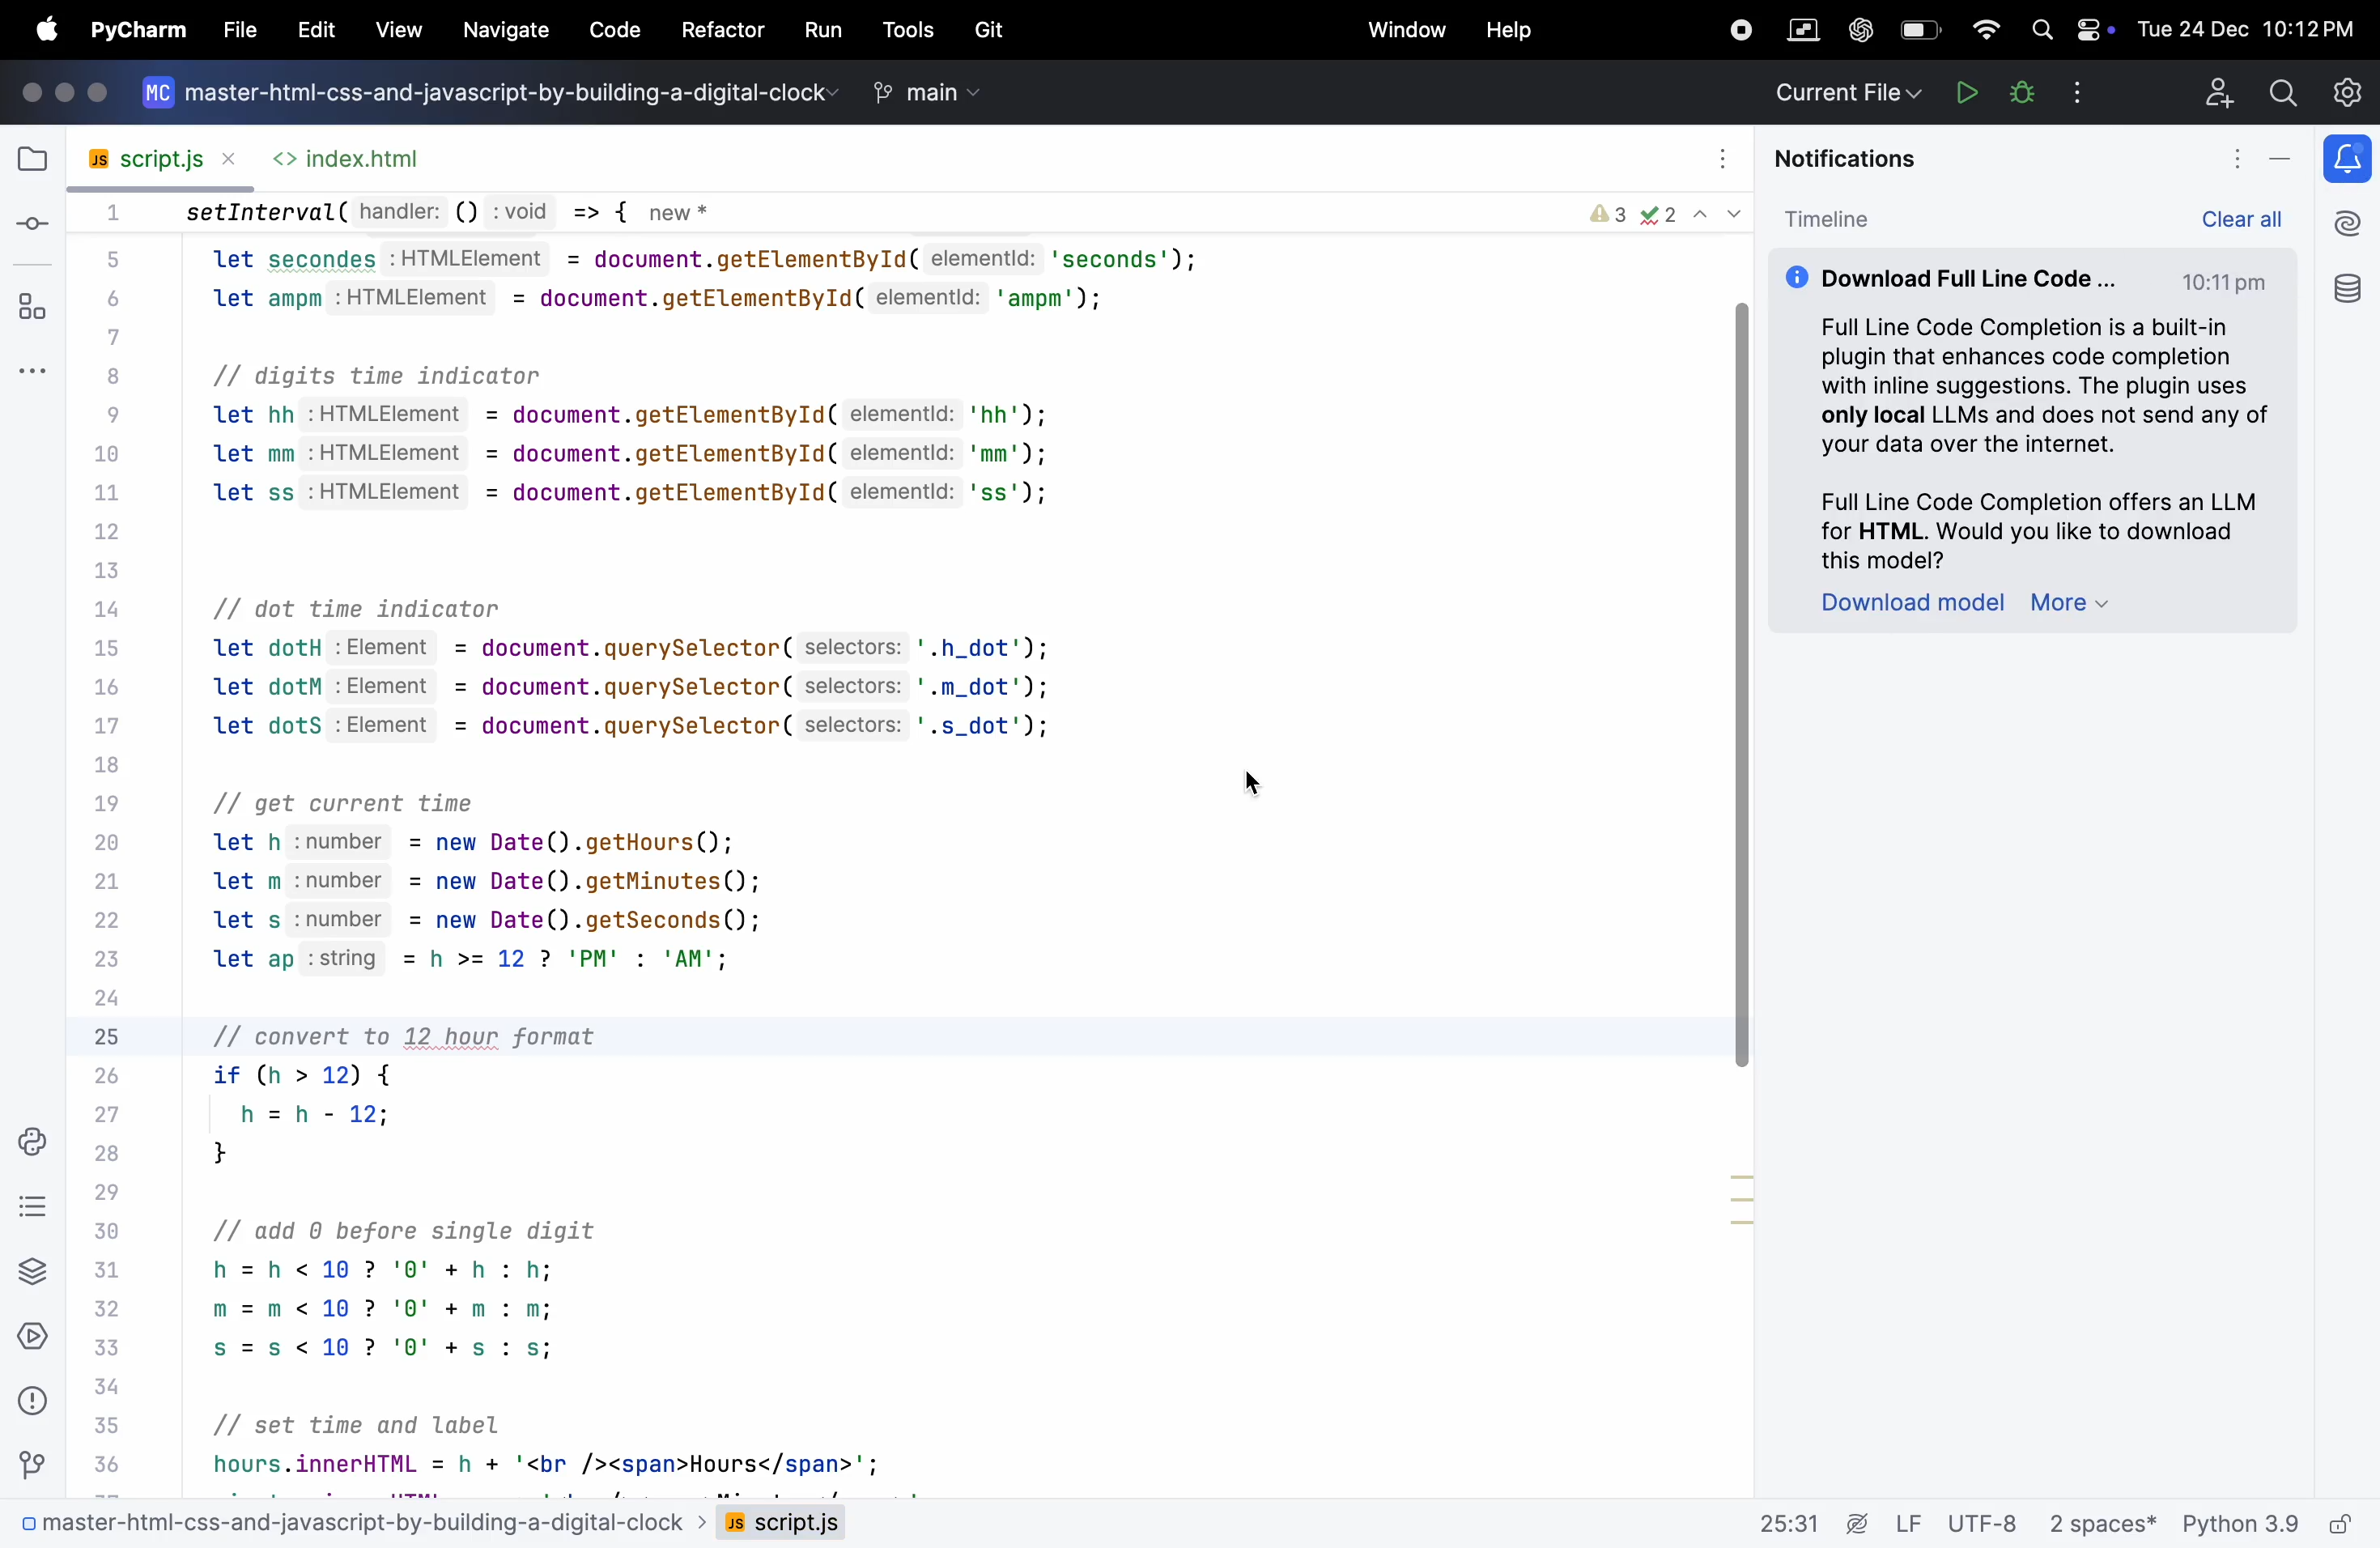  I want to click on run, so click(826, 31).